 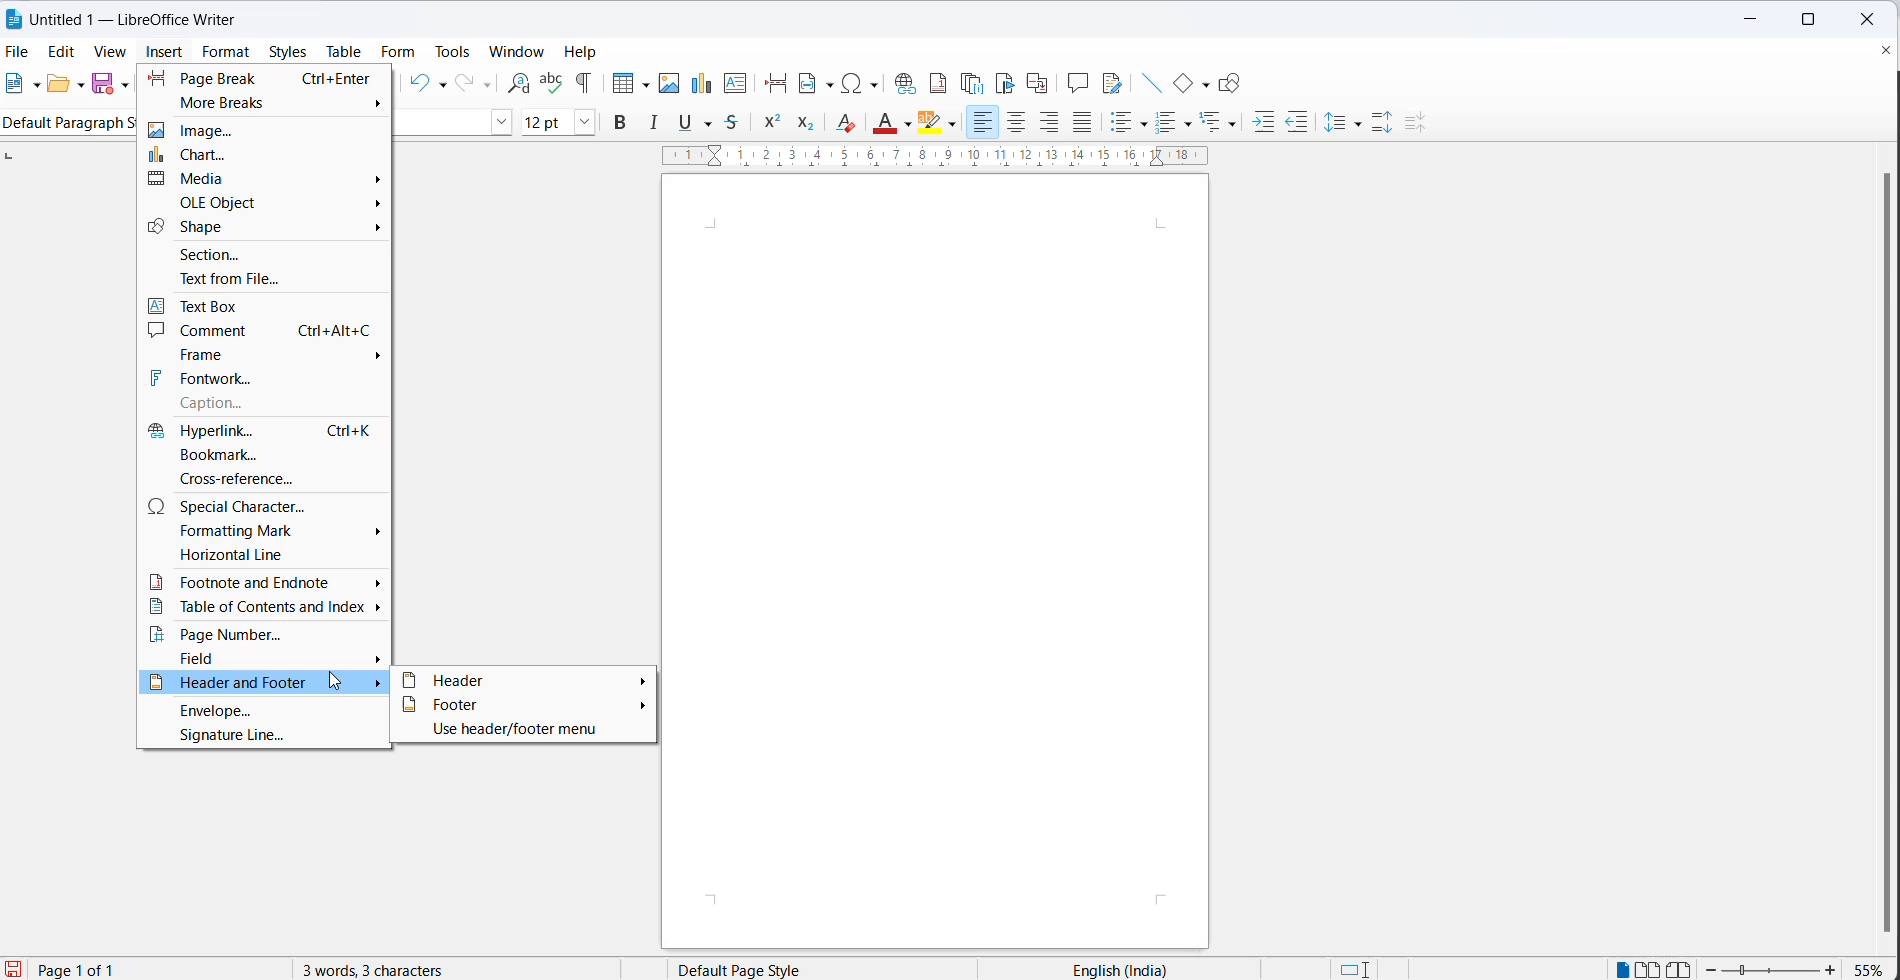 What do you see at coordinates (256, 331) in the screenshot?
I see `comment` at bounding box center [256, 331].